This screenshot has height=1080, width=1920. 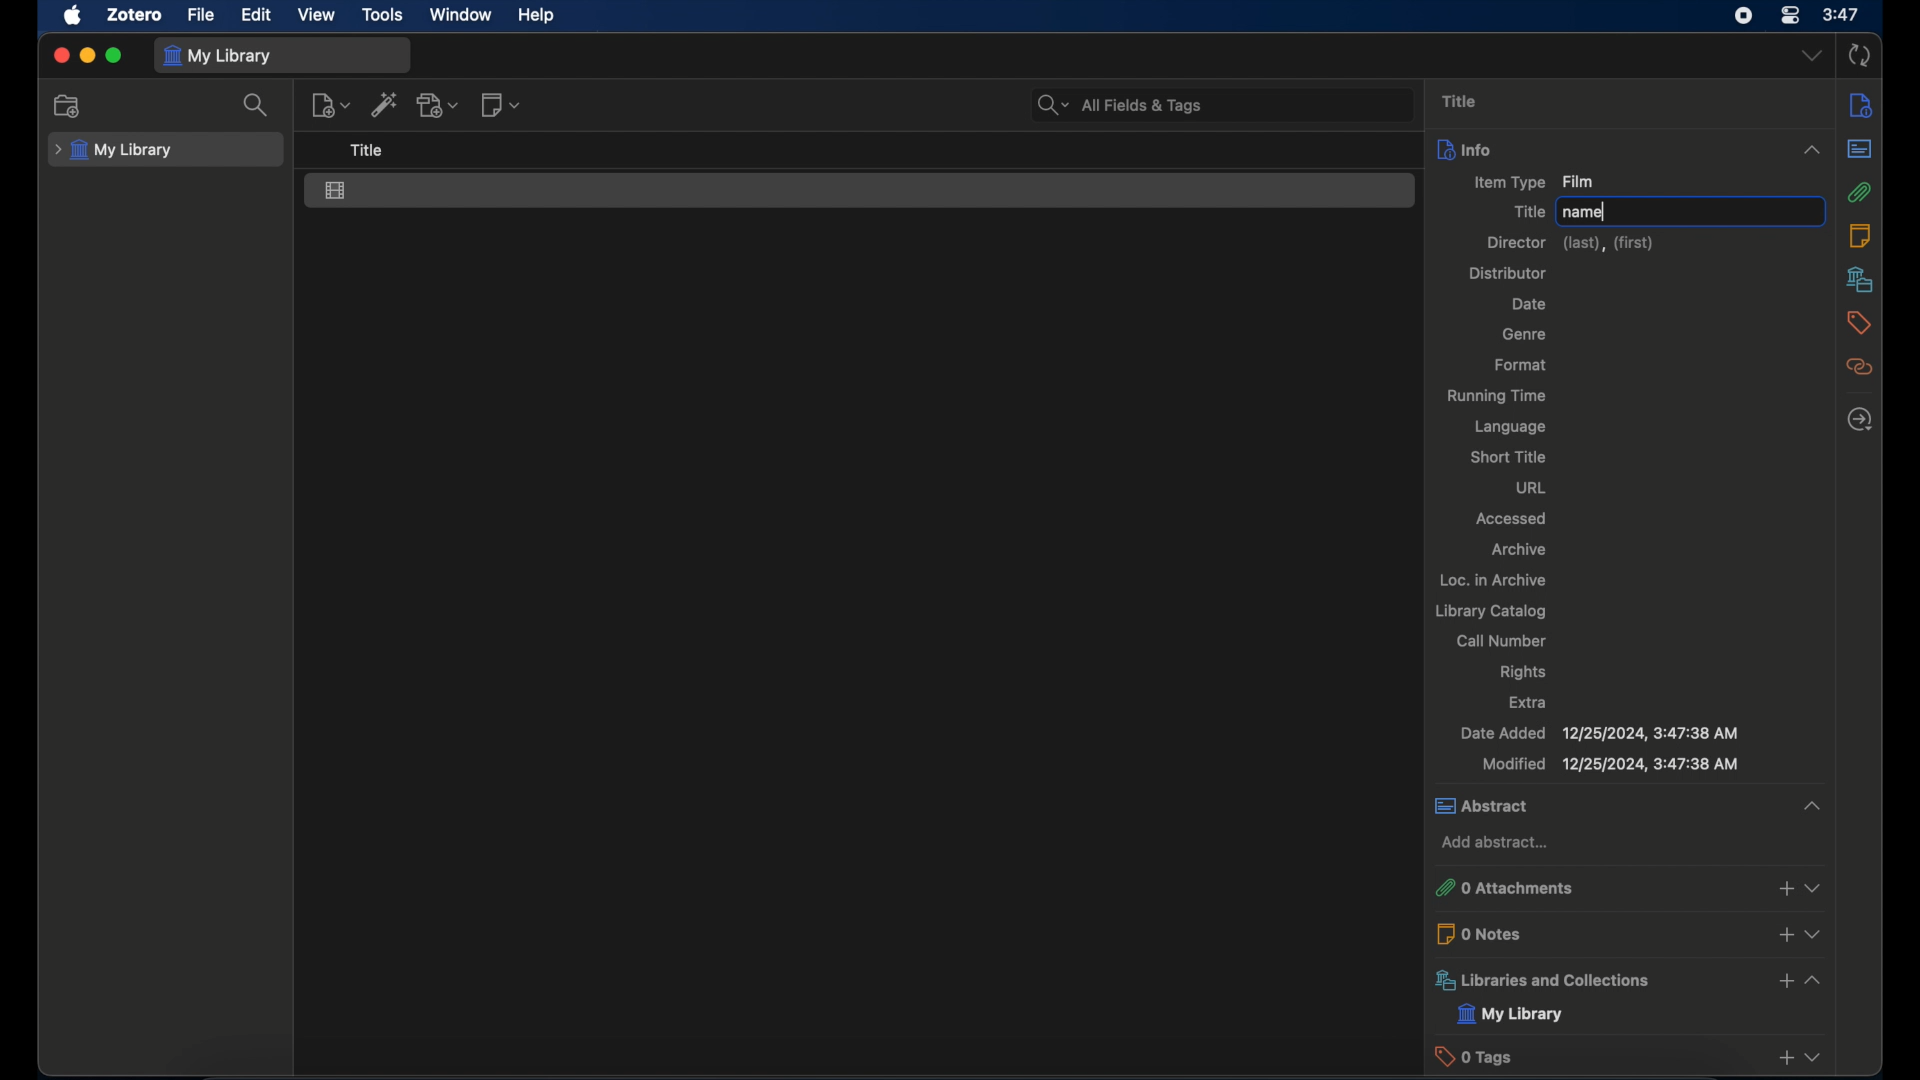 I want to click on my library, so click(x=216, y=57).